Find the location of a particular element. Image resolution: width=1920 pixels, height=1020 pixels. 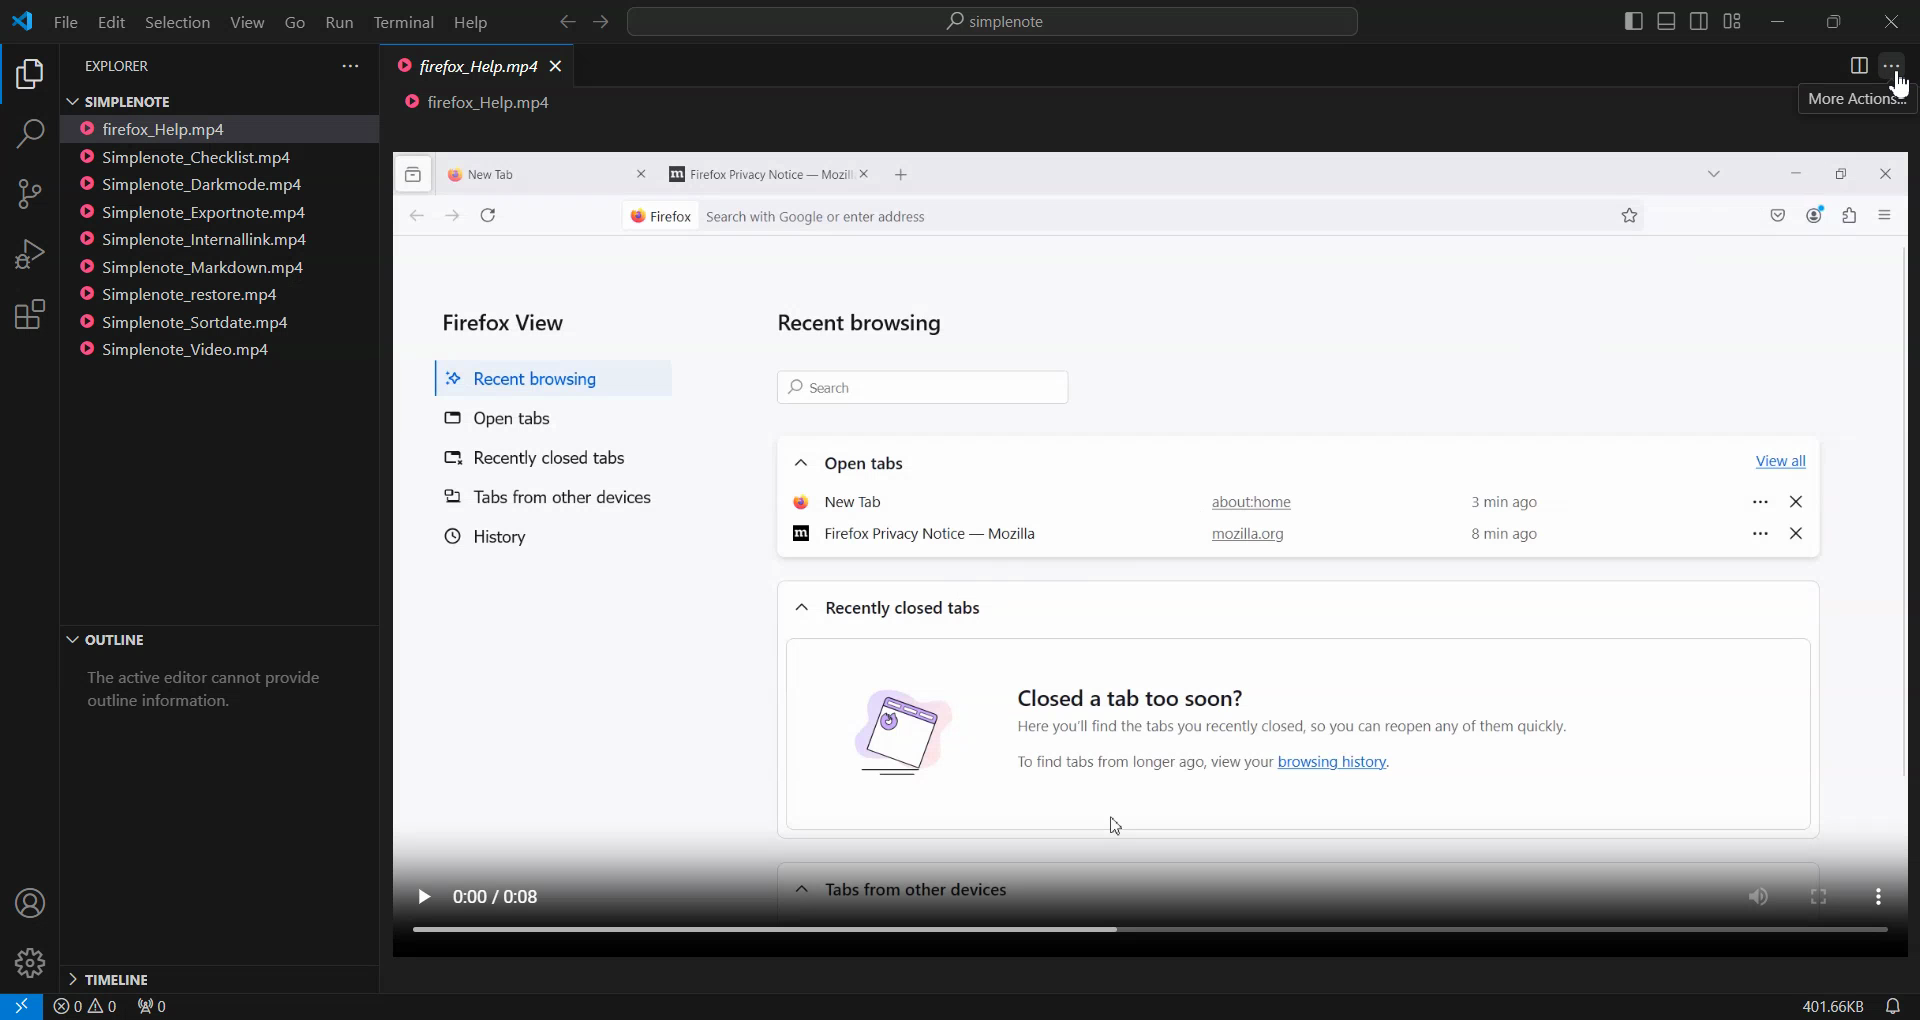

Selection is located at coordinates (176, 22).